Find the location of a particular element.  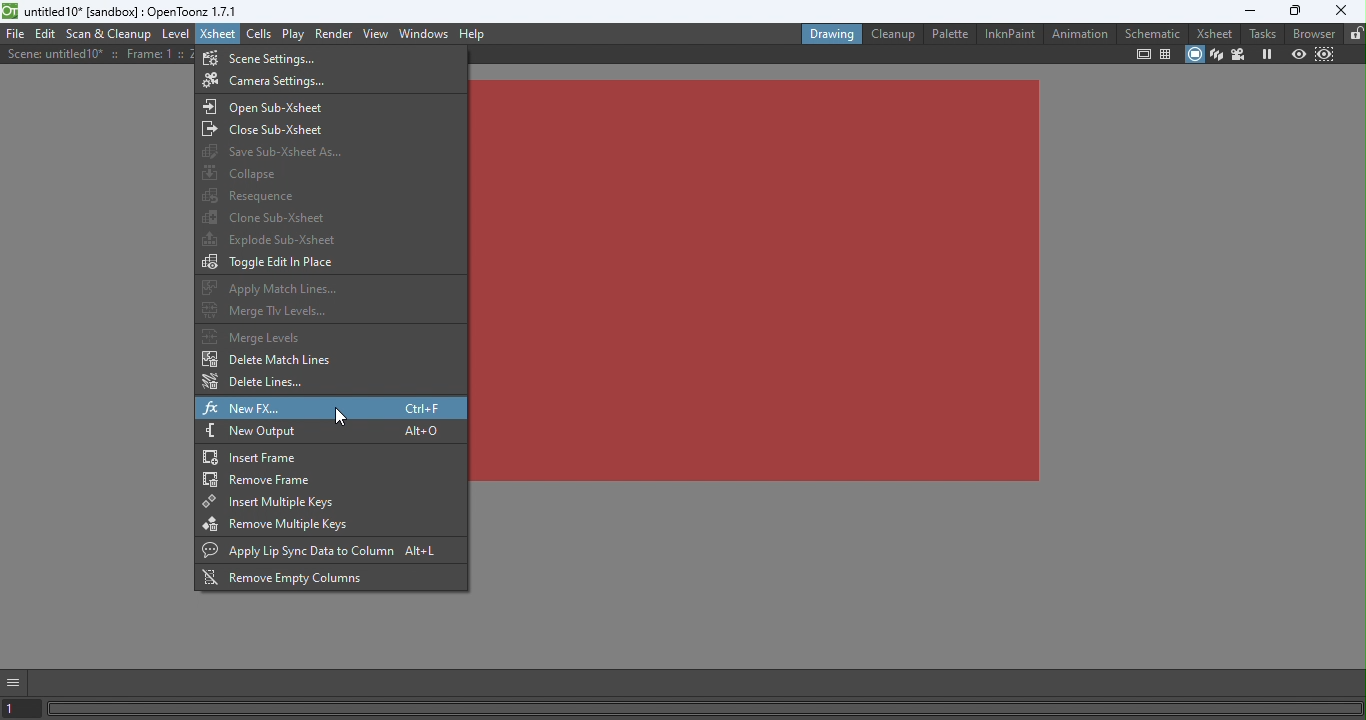

Canvas is located at coordinates (756, 279).